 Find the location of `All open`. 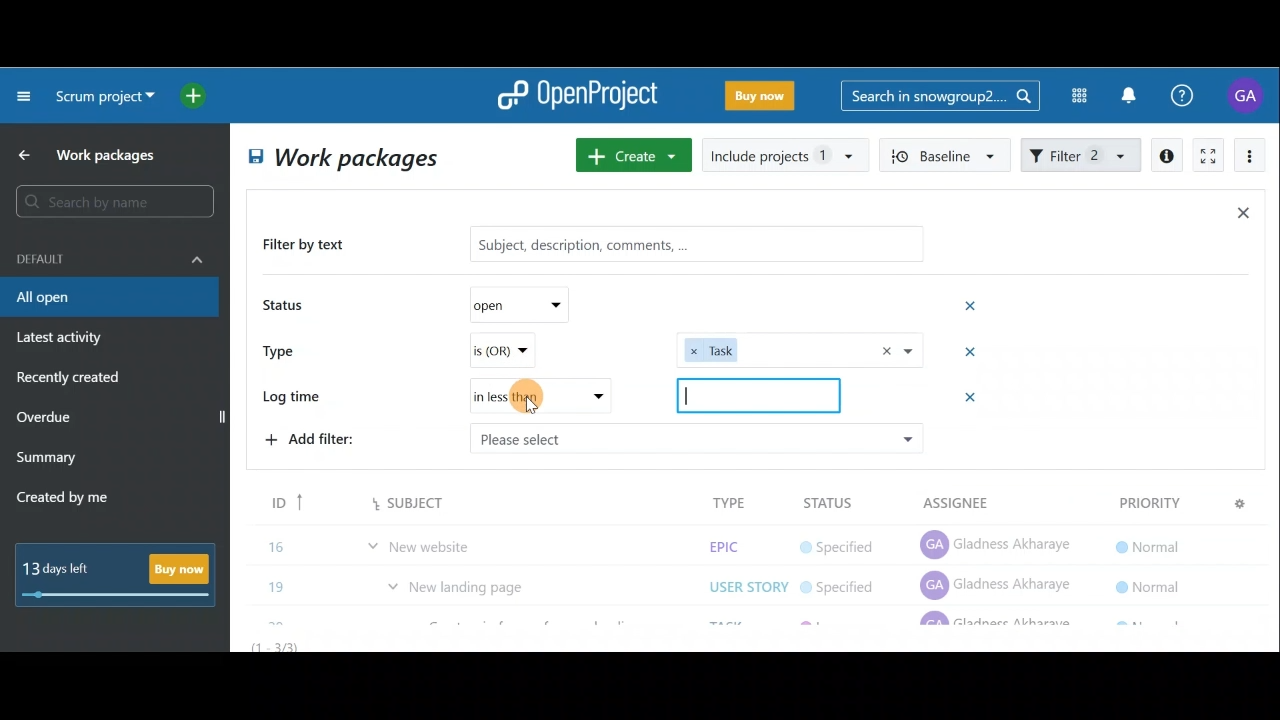

All open is located at coordinates (340, 160).